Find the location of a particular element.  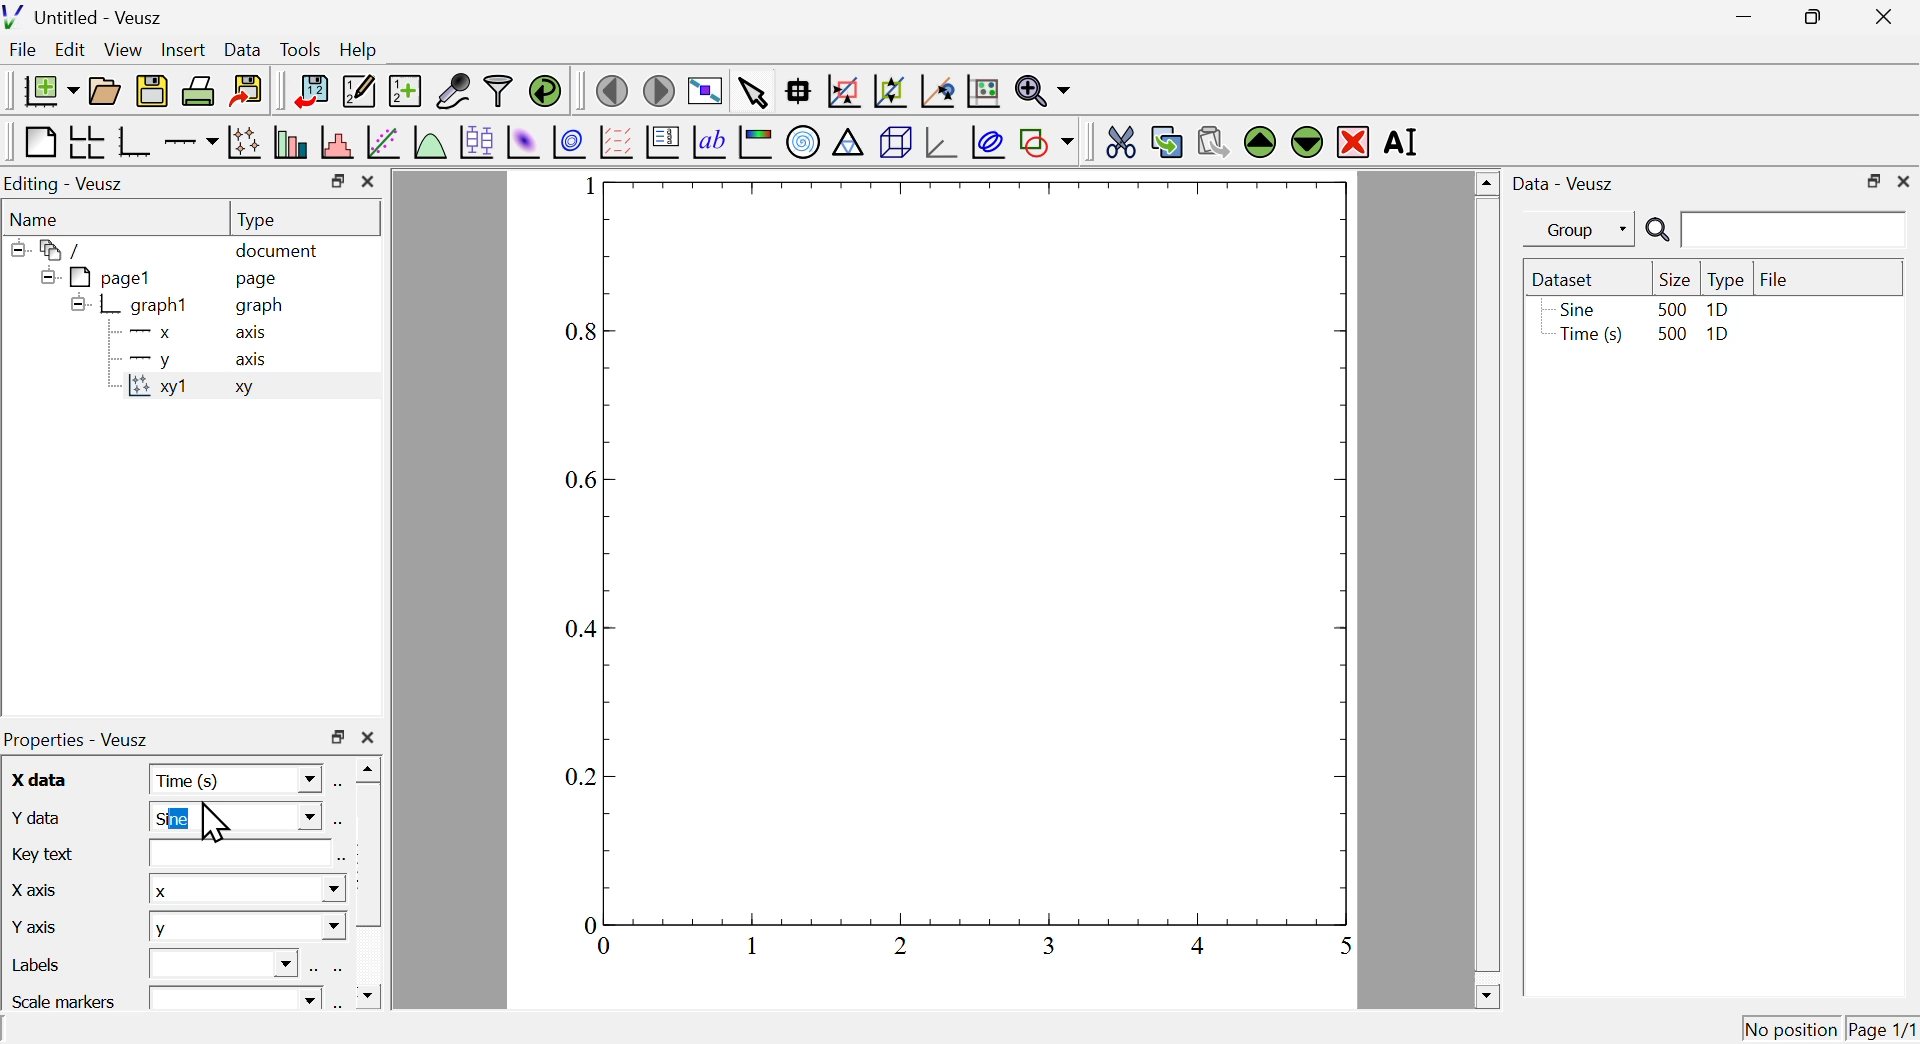

search is located at coordinates (1771, 231).